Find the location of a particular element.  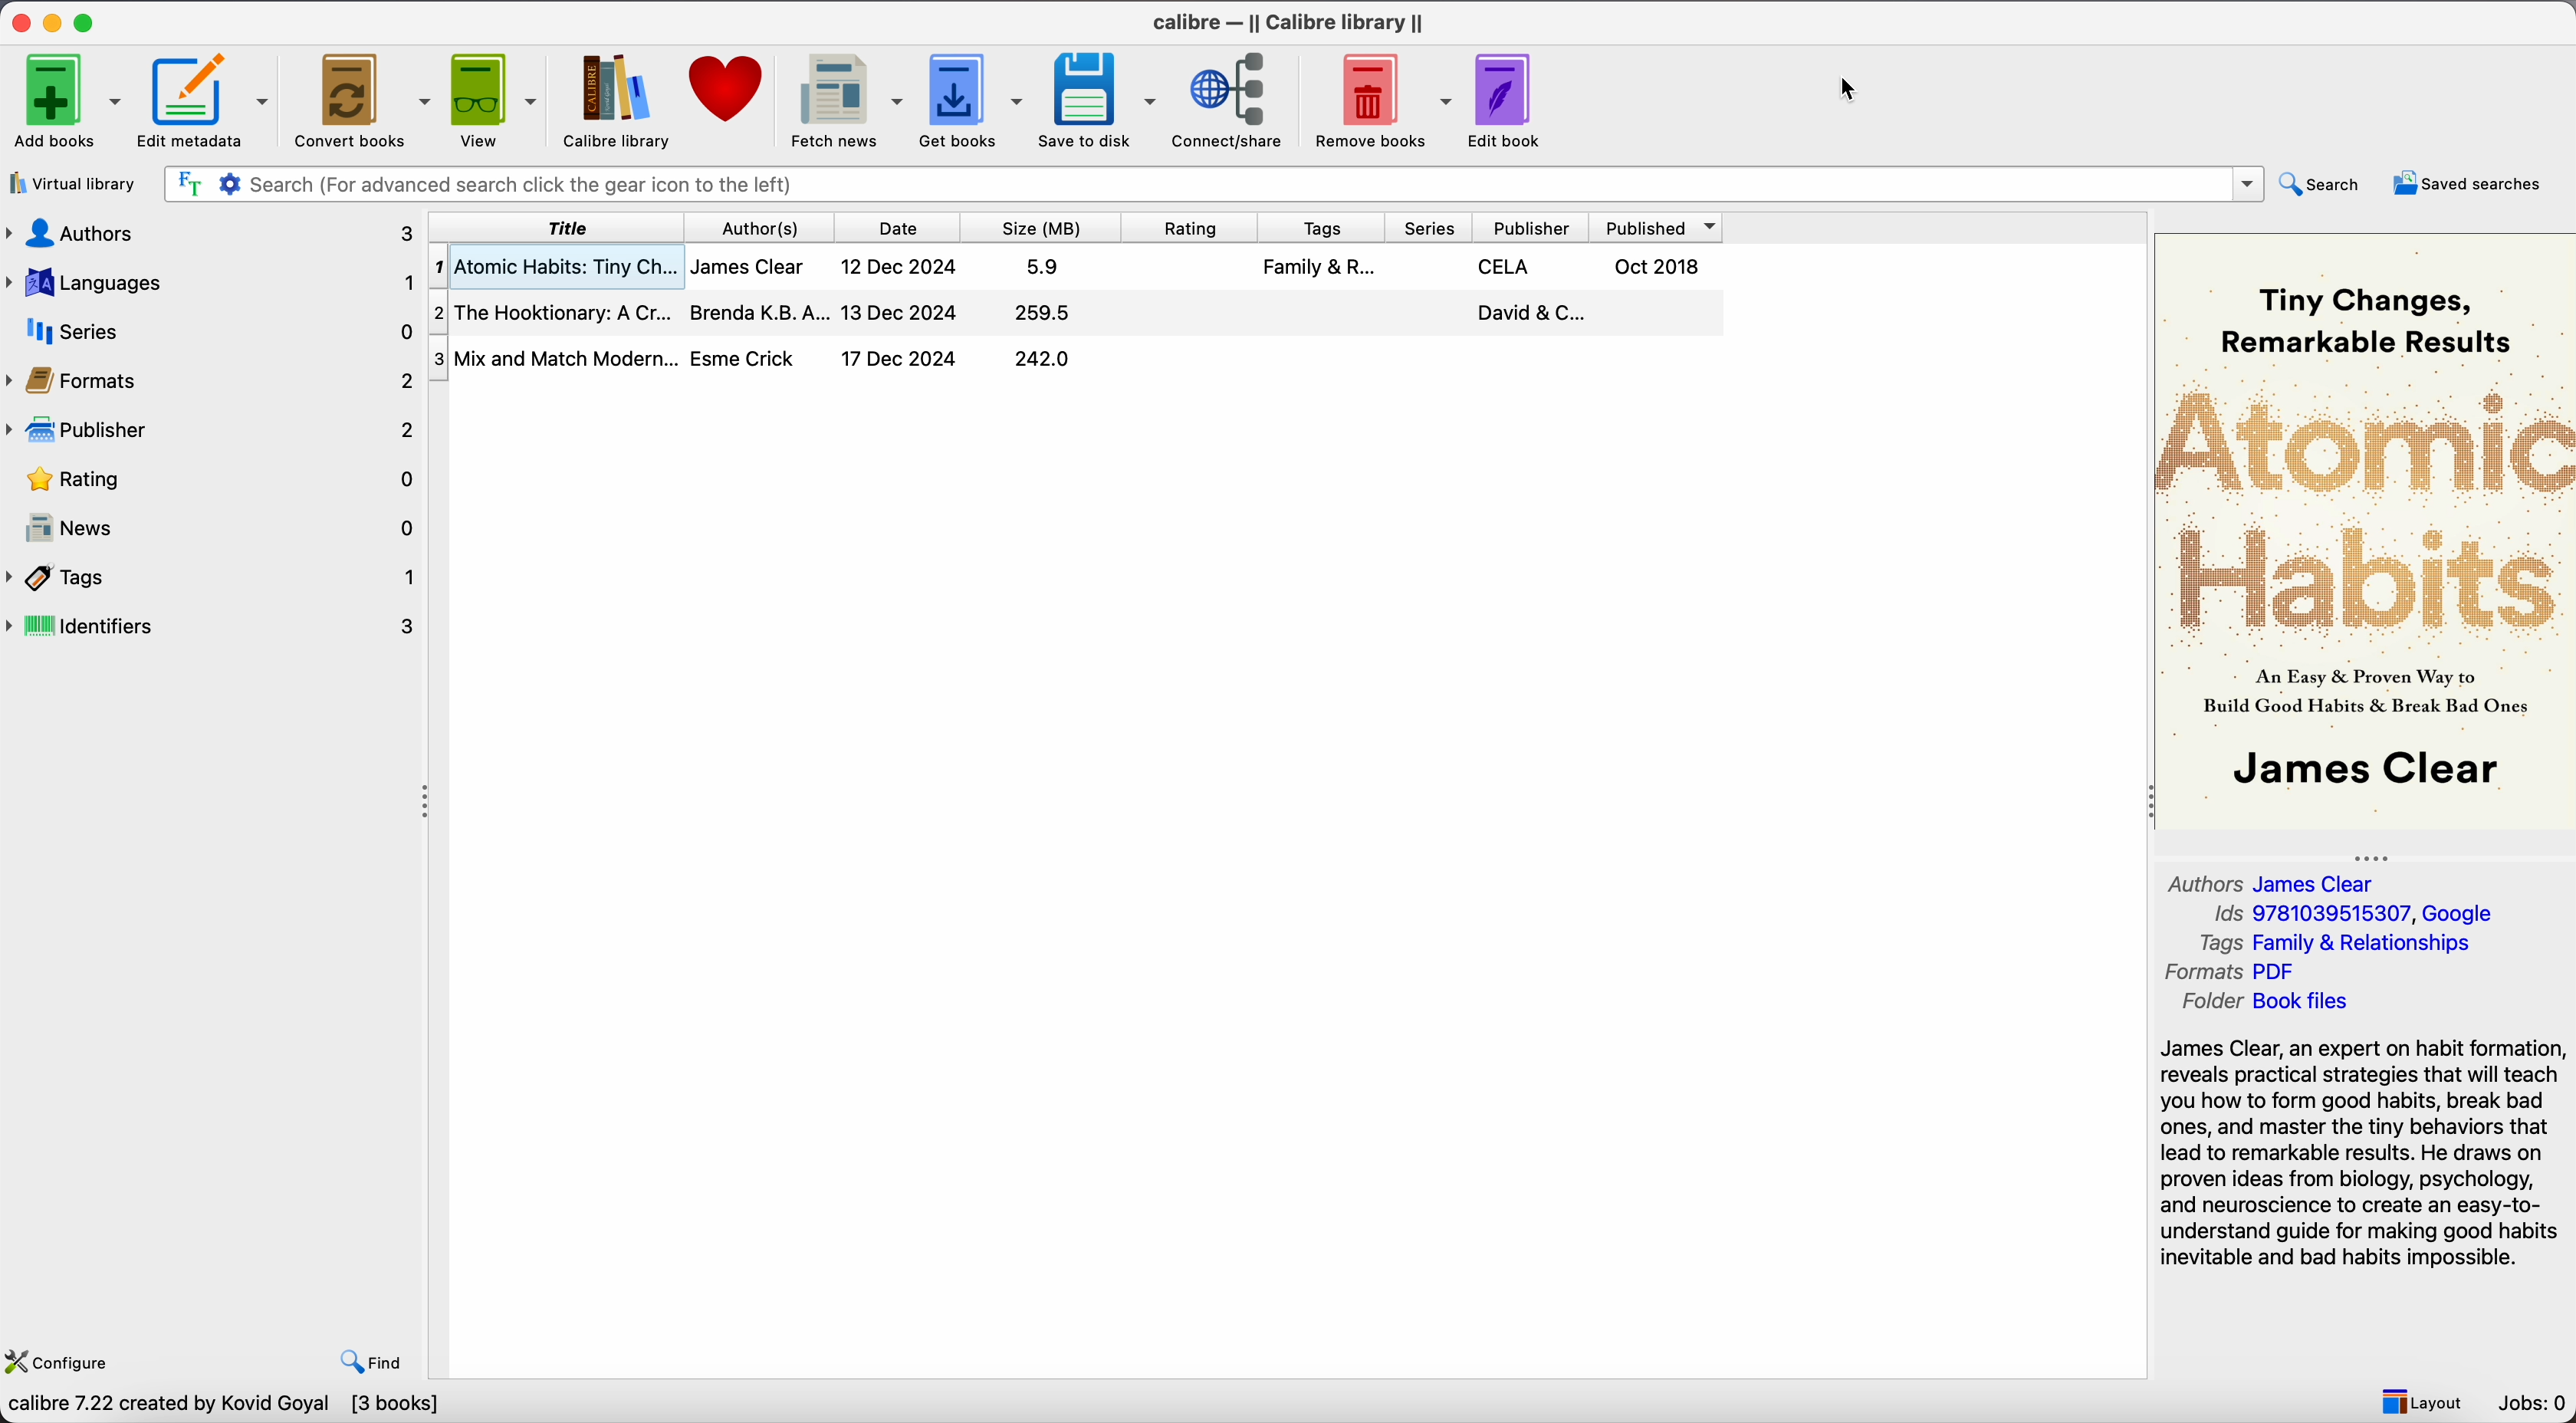

formats is located at coordinates (209, 378).